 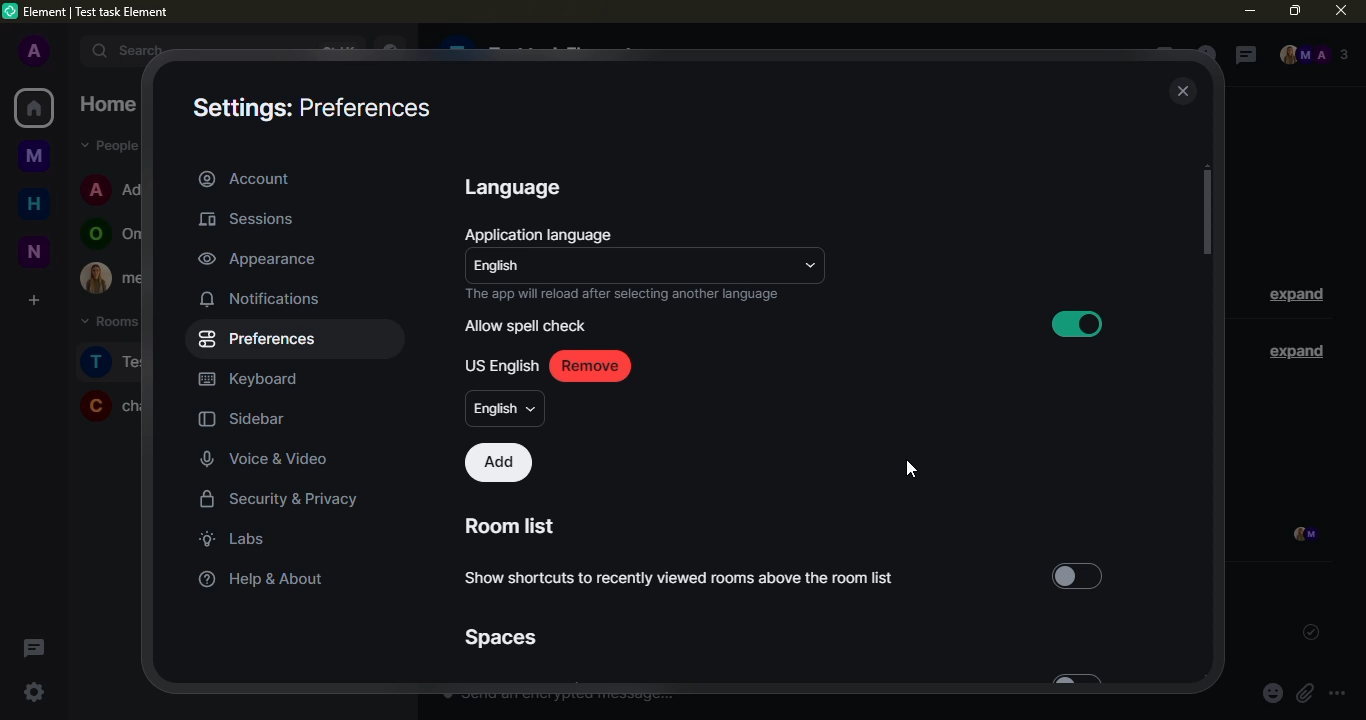 What do you see at coordinates (497, 637) in the screenshot?
I see `spaces` at bounding box center [497, 637].